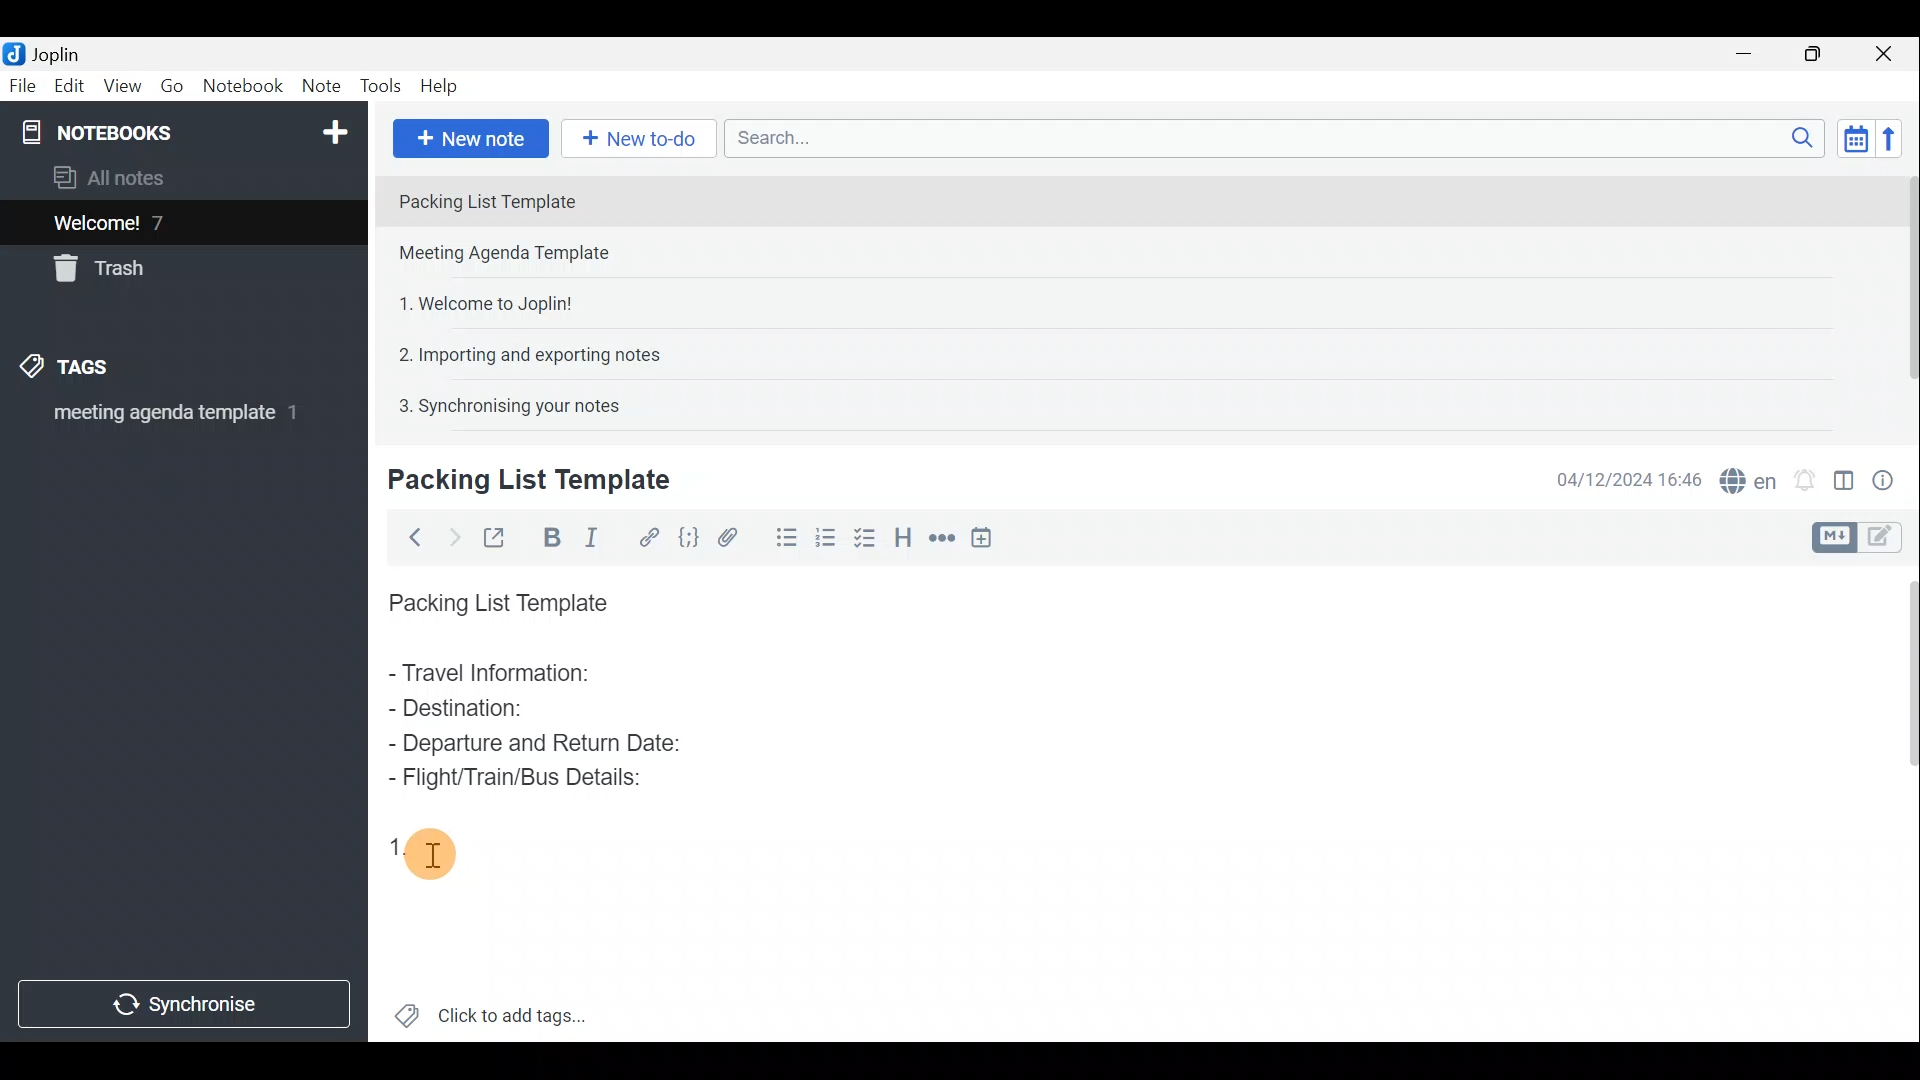 This screenshot has width=1920, height=1080. What do you see at coordinates (383, 87) in the screenshot?
I see `Tools` at bounding box center [383, 87].